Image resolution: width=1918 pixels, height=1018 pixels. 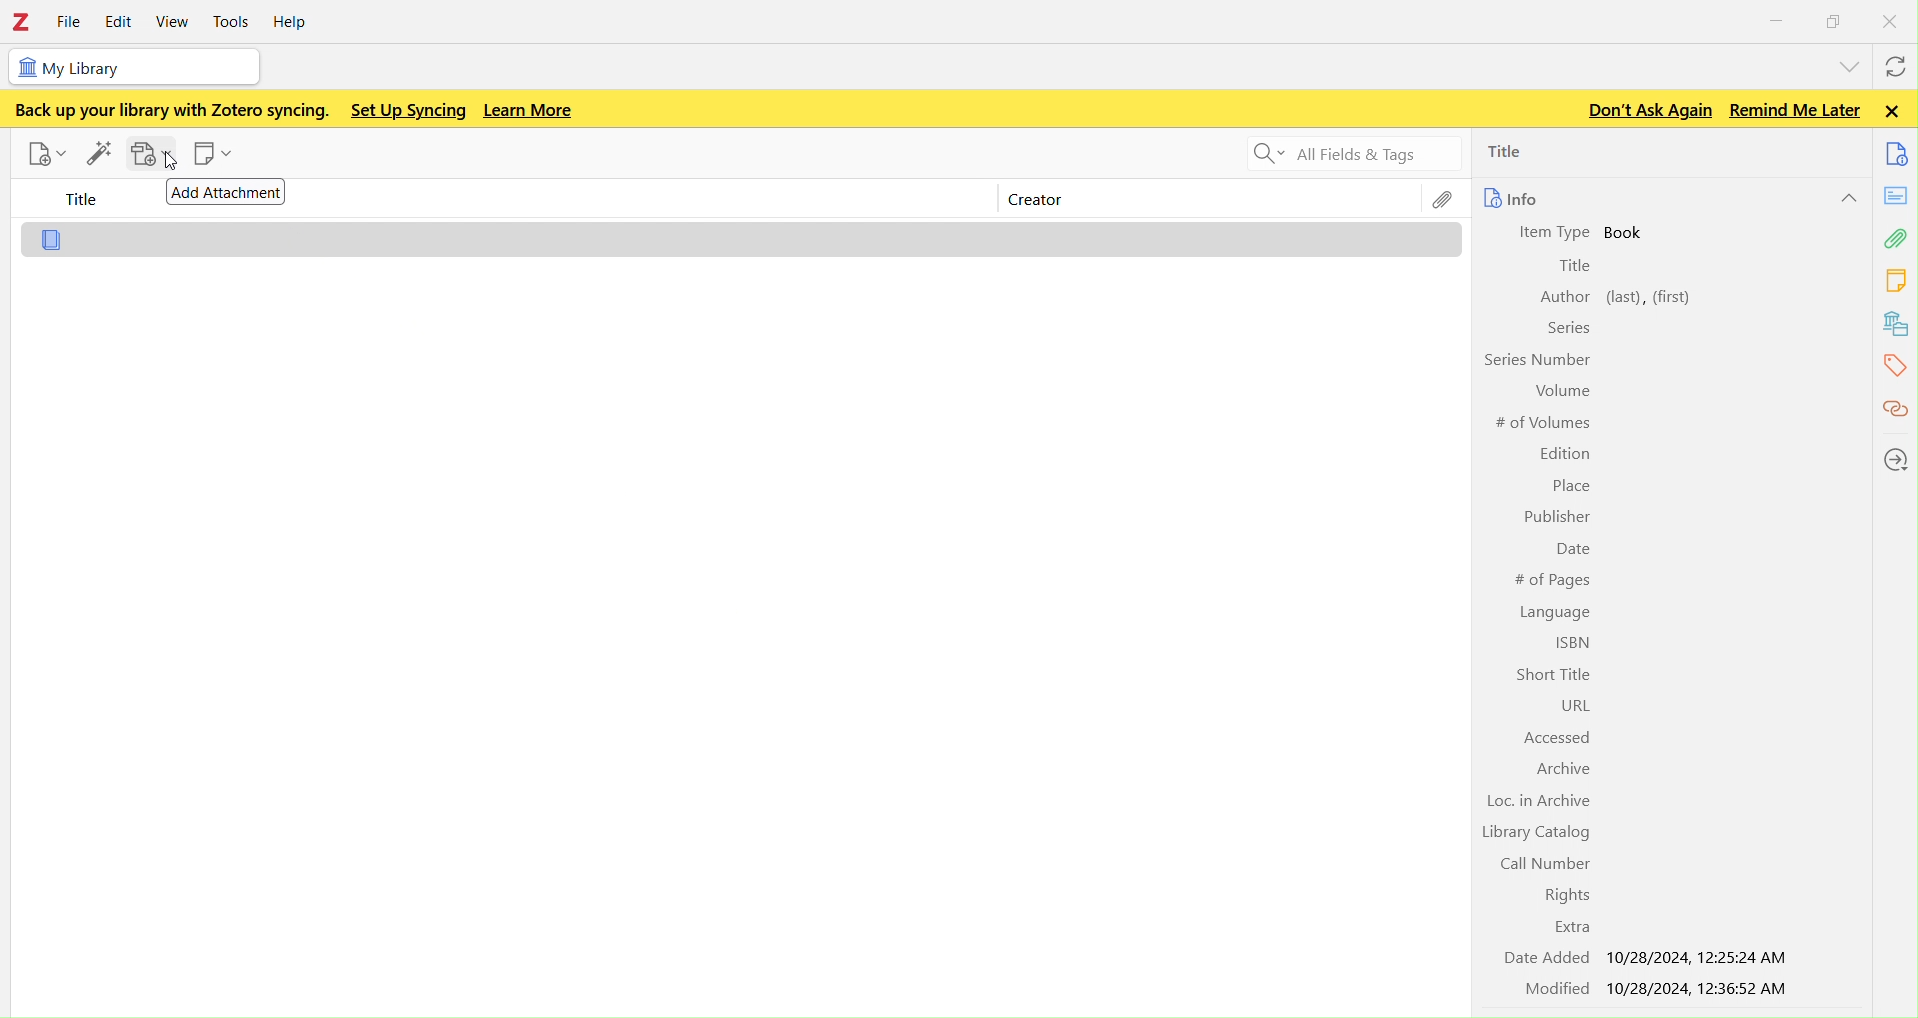 I want to click on documents, so click(x=1899, y=154).